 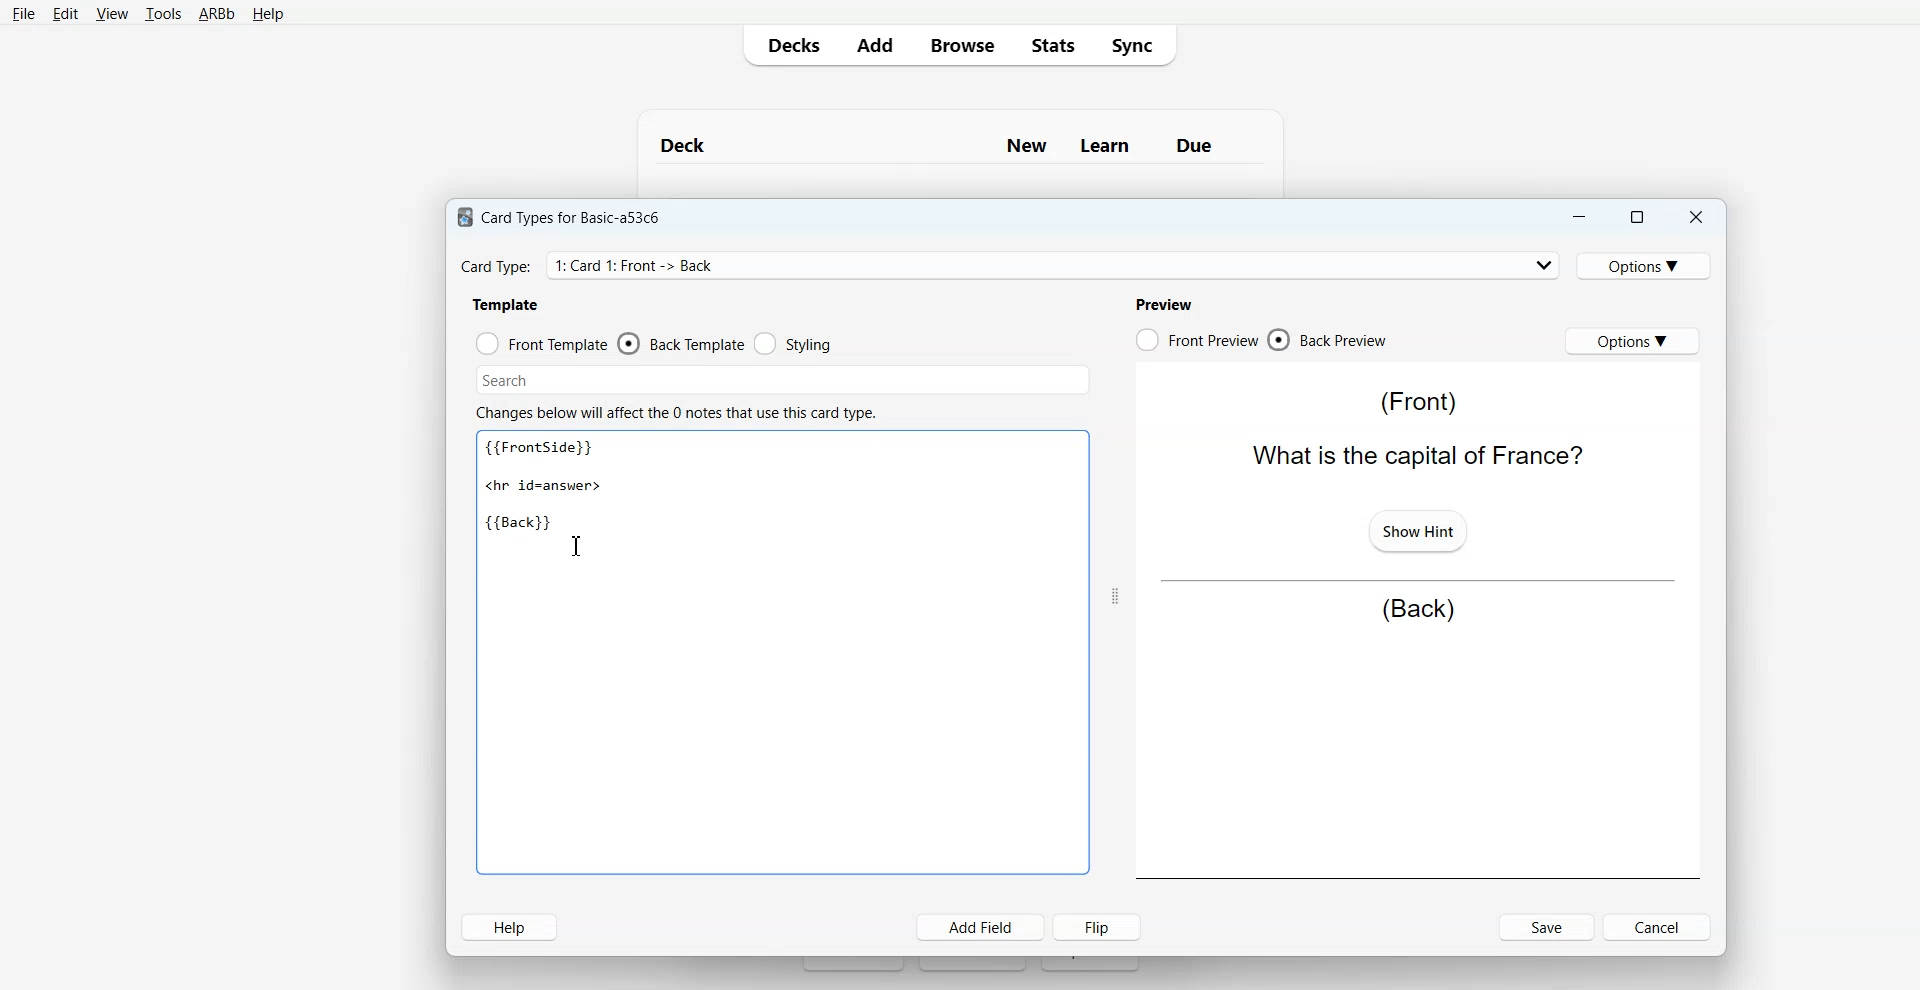 I want to click on Front Template, so click(x=542, y=344).